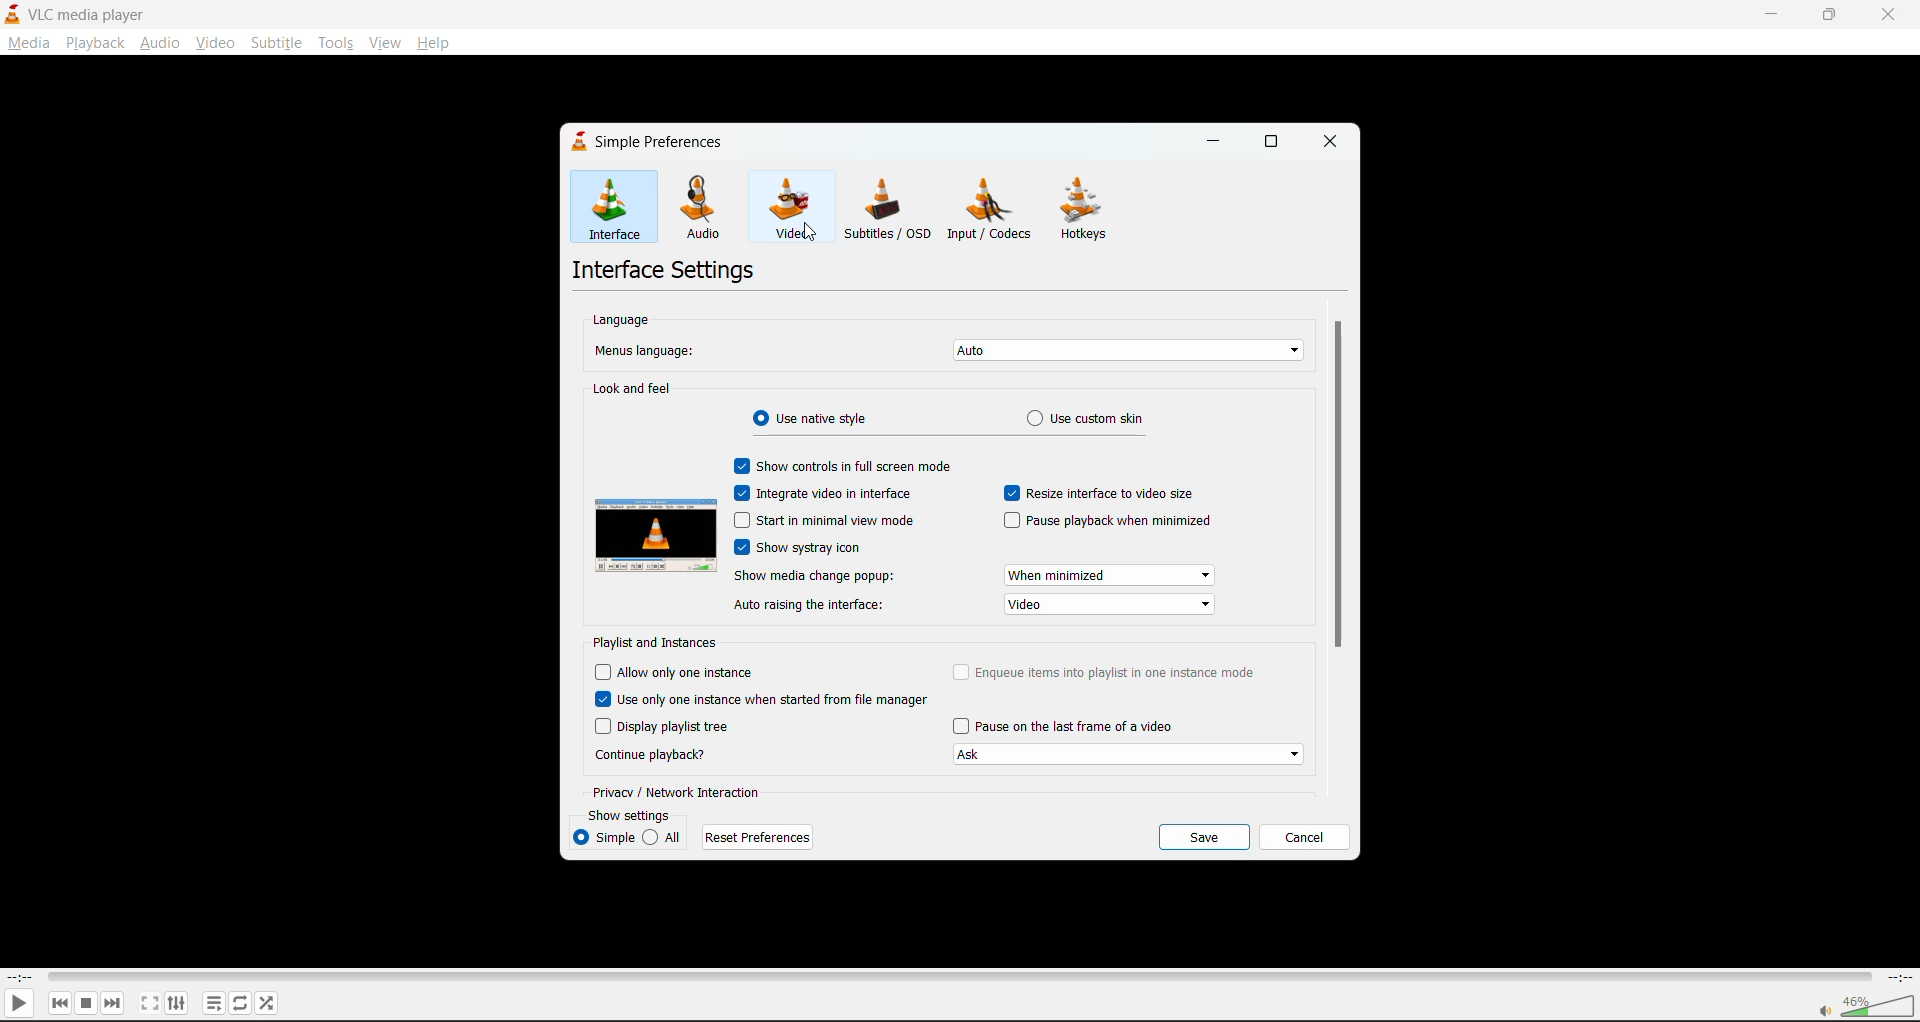 The image size is (1920, 1022). I want to click on save, so click(1201, 837).